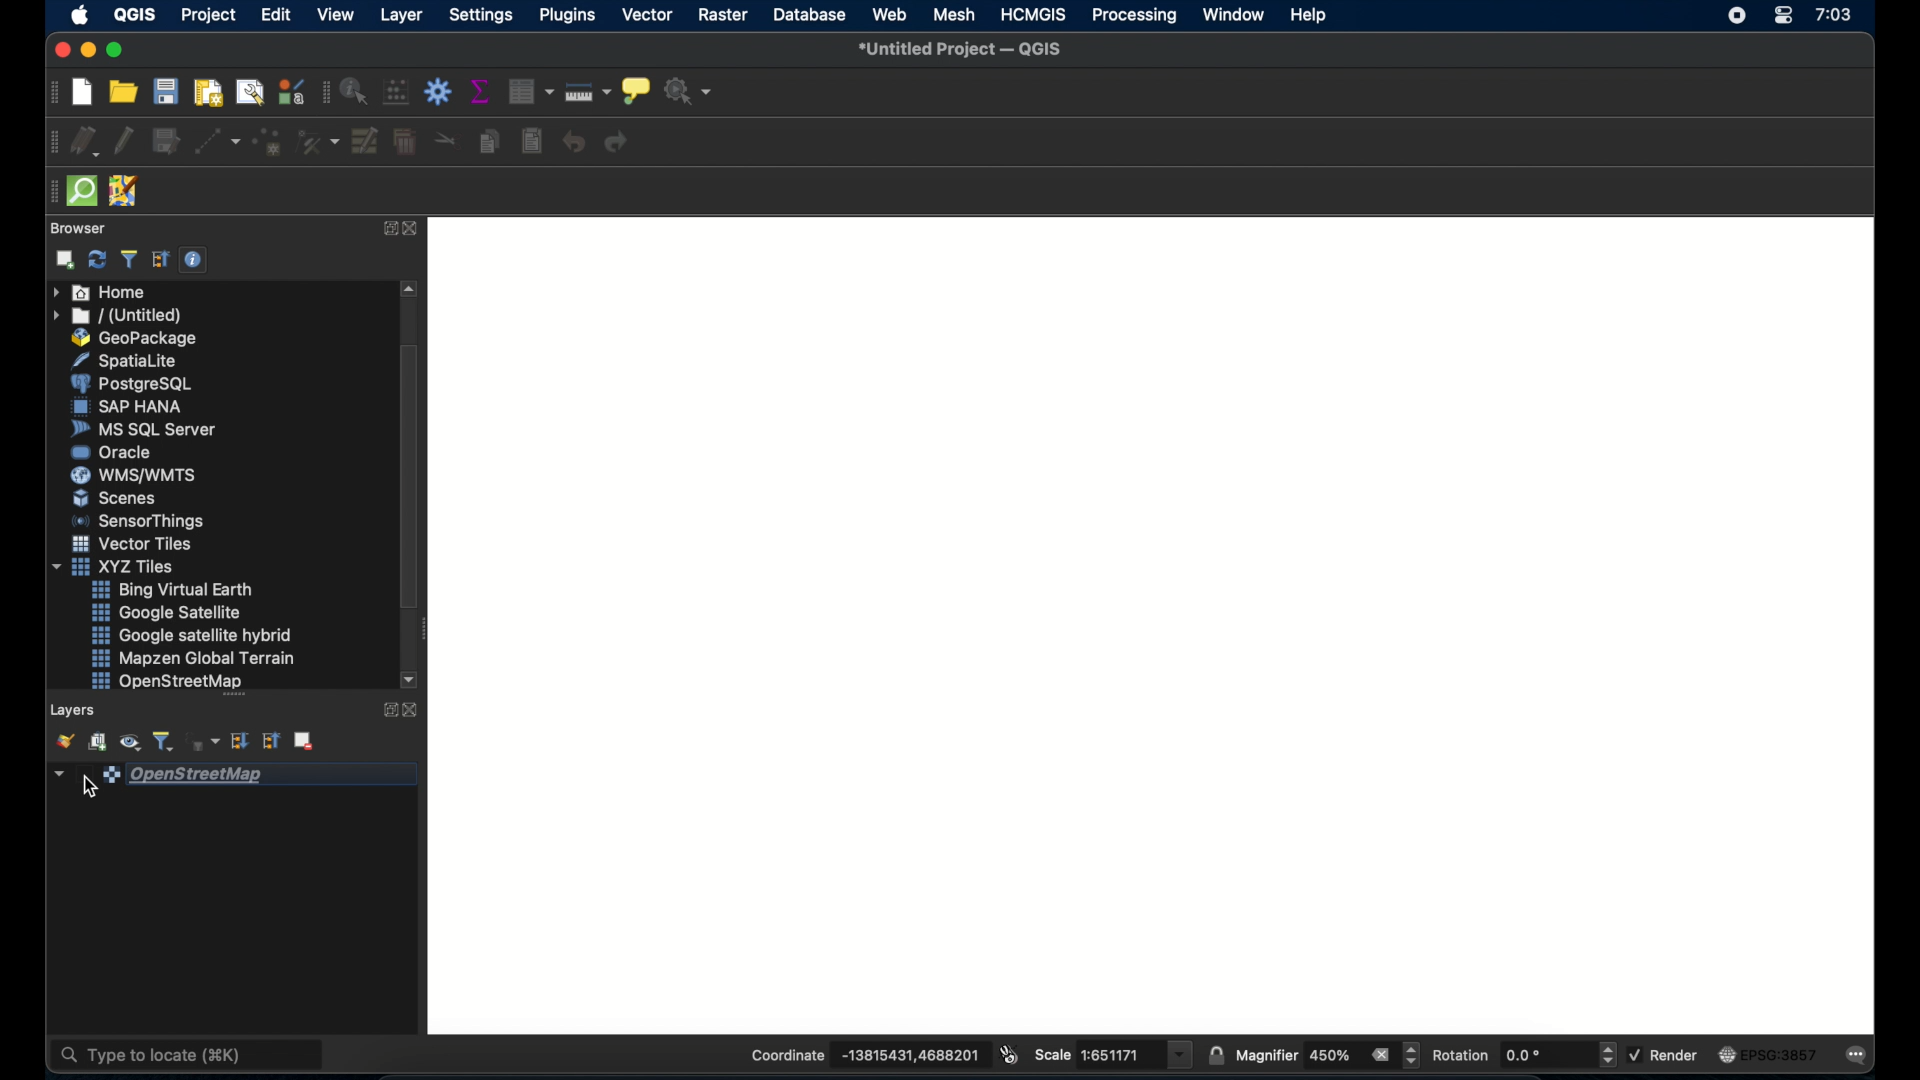 Image resolution: width=1920 pixels, height=1080 pixels. I want to click on open attribute table, so click(531, 94).